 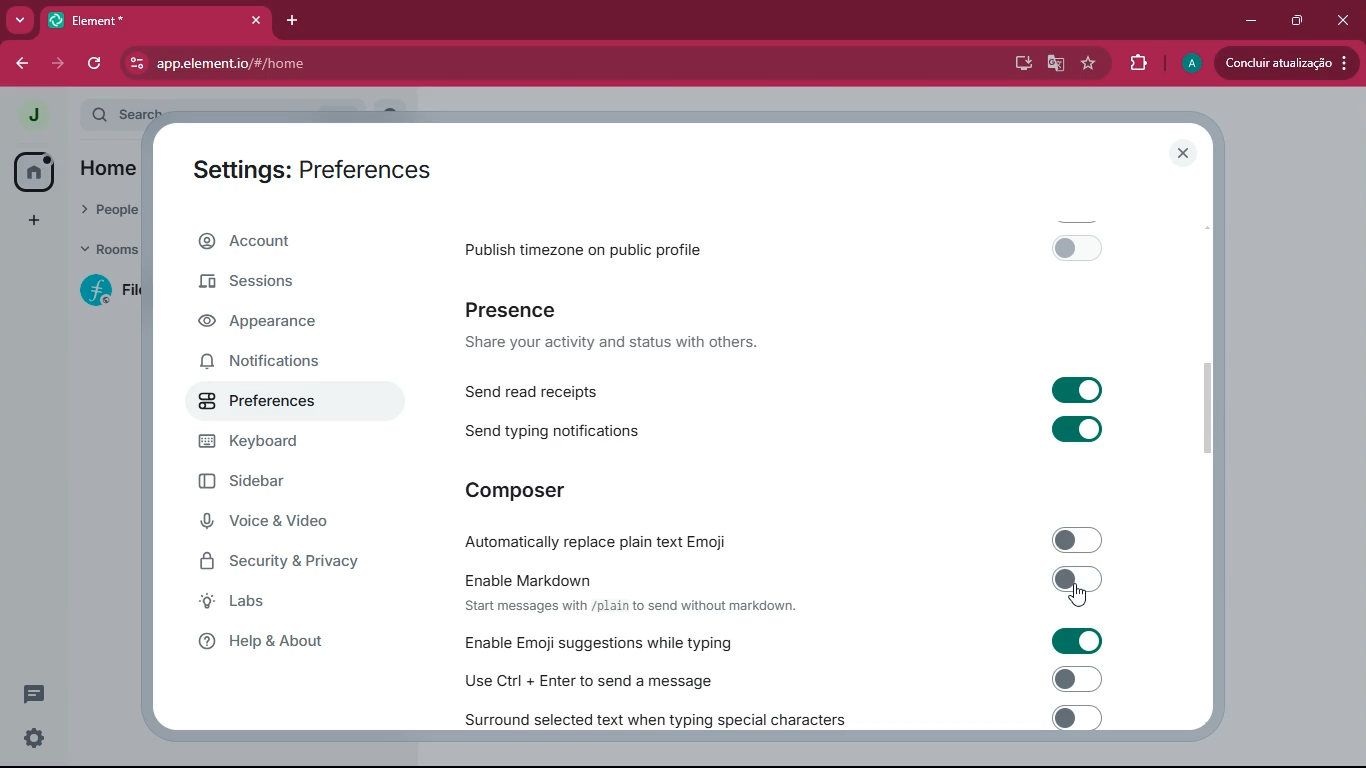 What do you see at coordinates (776, 678) in the screenshot?
I see `use ctrl enter` at bounding box center [776, 678].